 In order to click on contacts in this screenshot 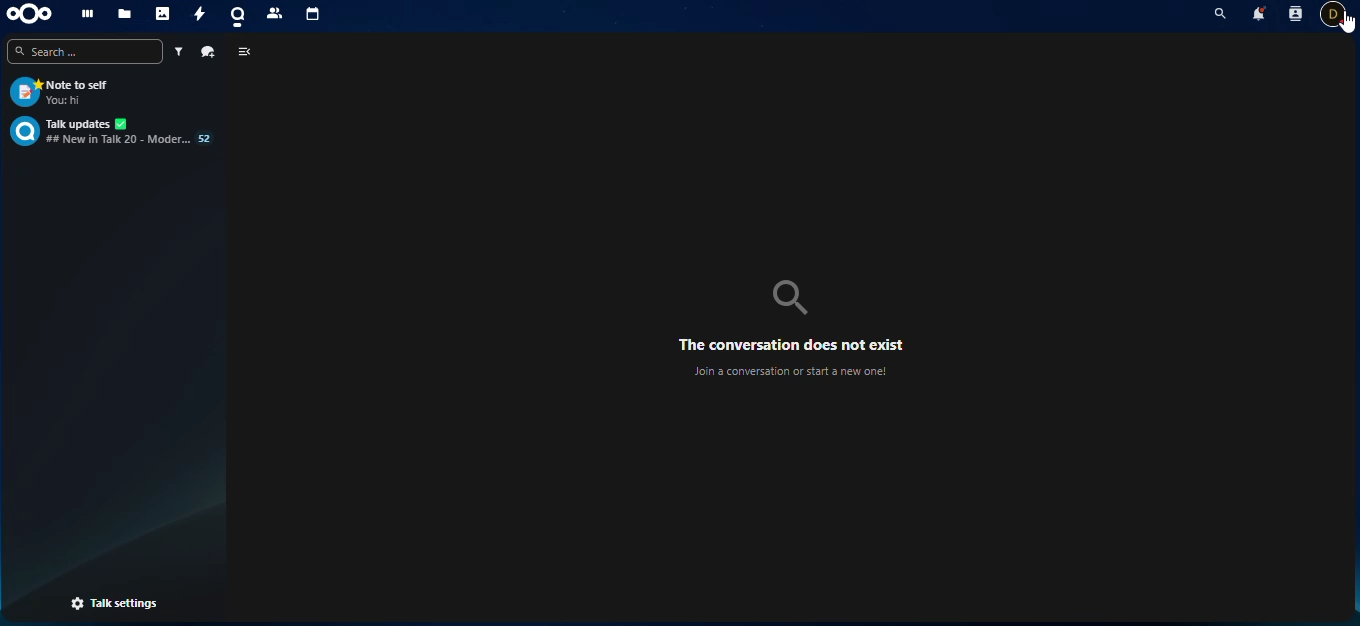, I will do `click(274, 15)`.